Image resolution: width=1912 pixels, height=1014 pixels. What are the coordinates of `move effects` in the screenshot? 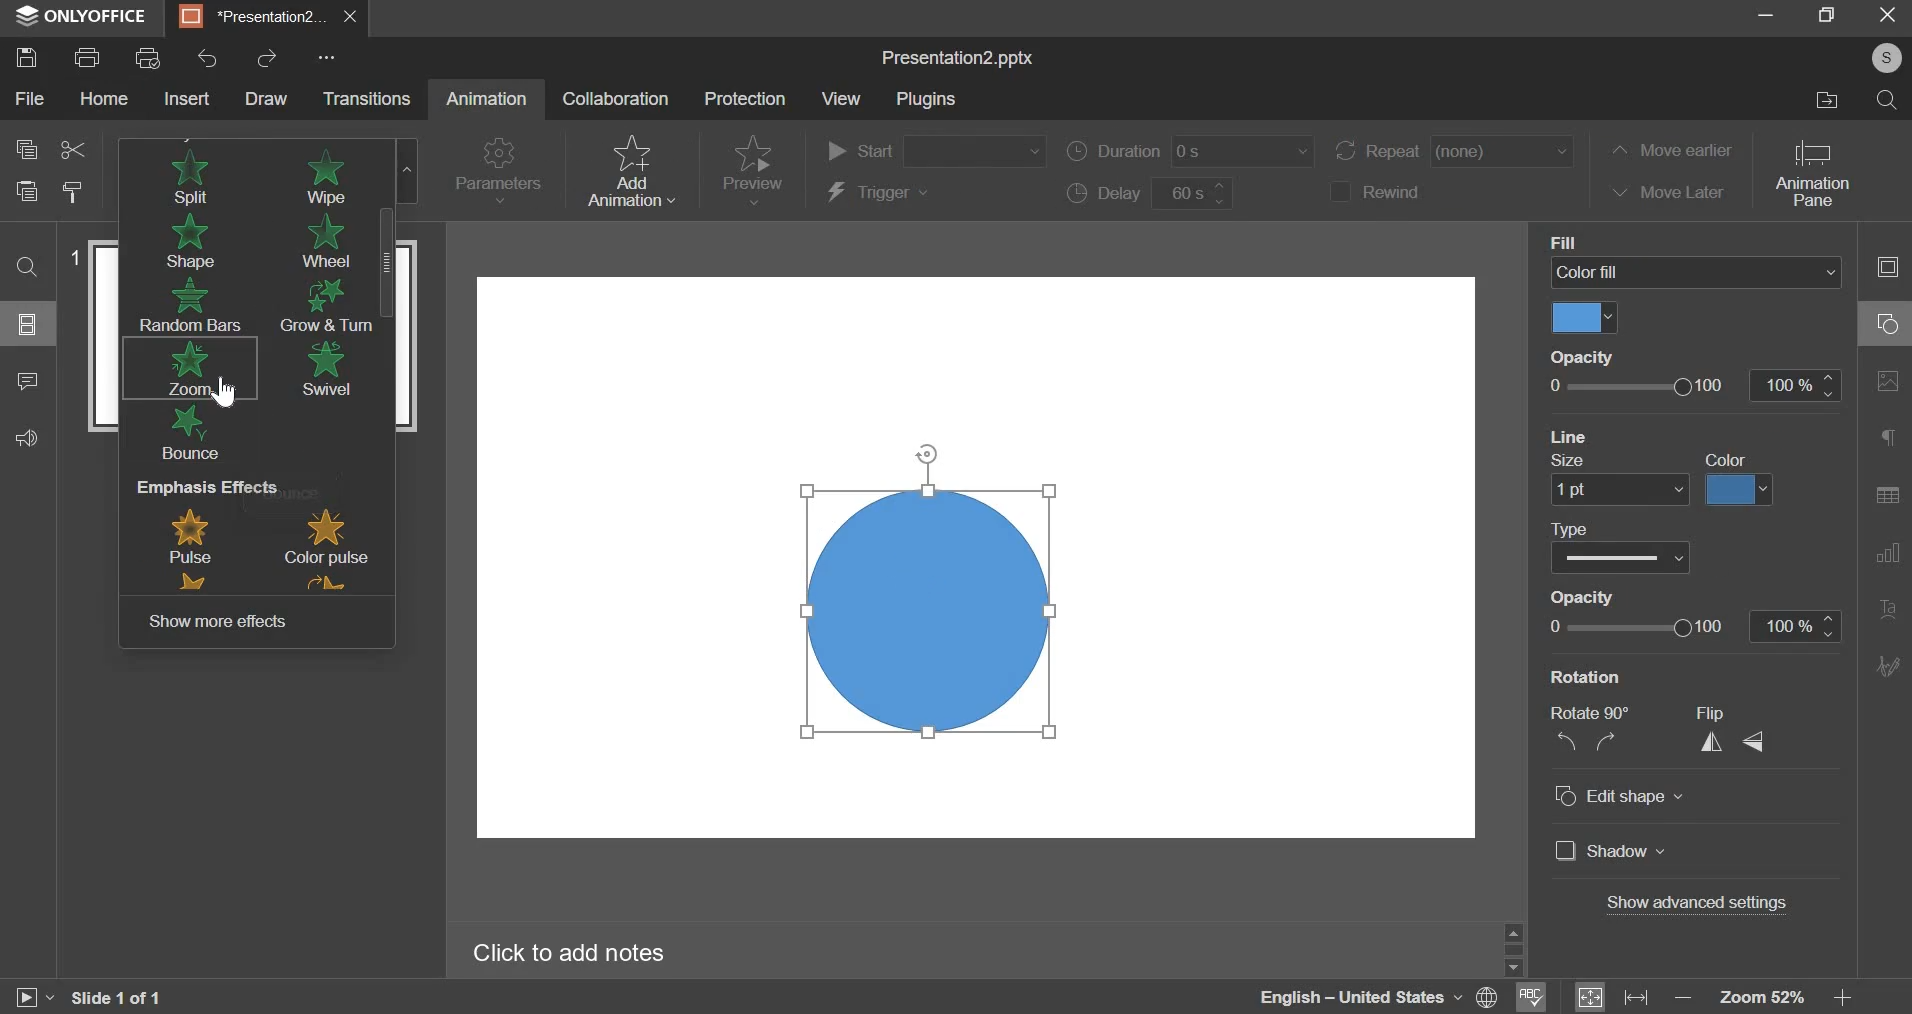 It's located at (218, 621).